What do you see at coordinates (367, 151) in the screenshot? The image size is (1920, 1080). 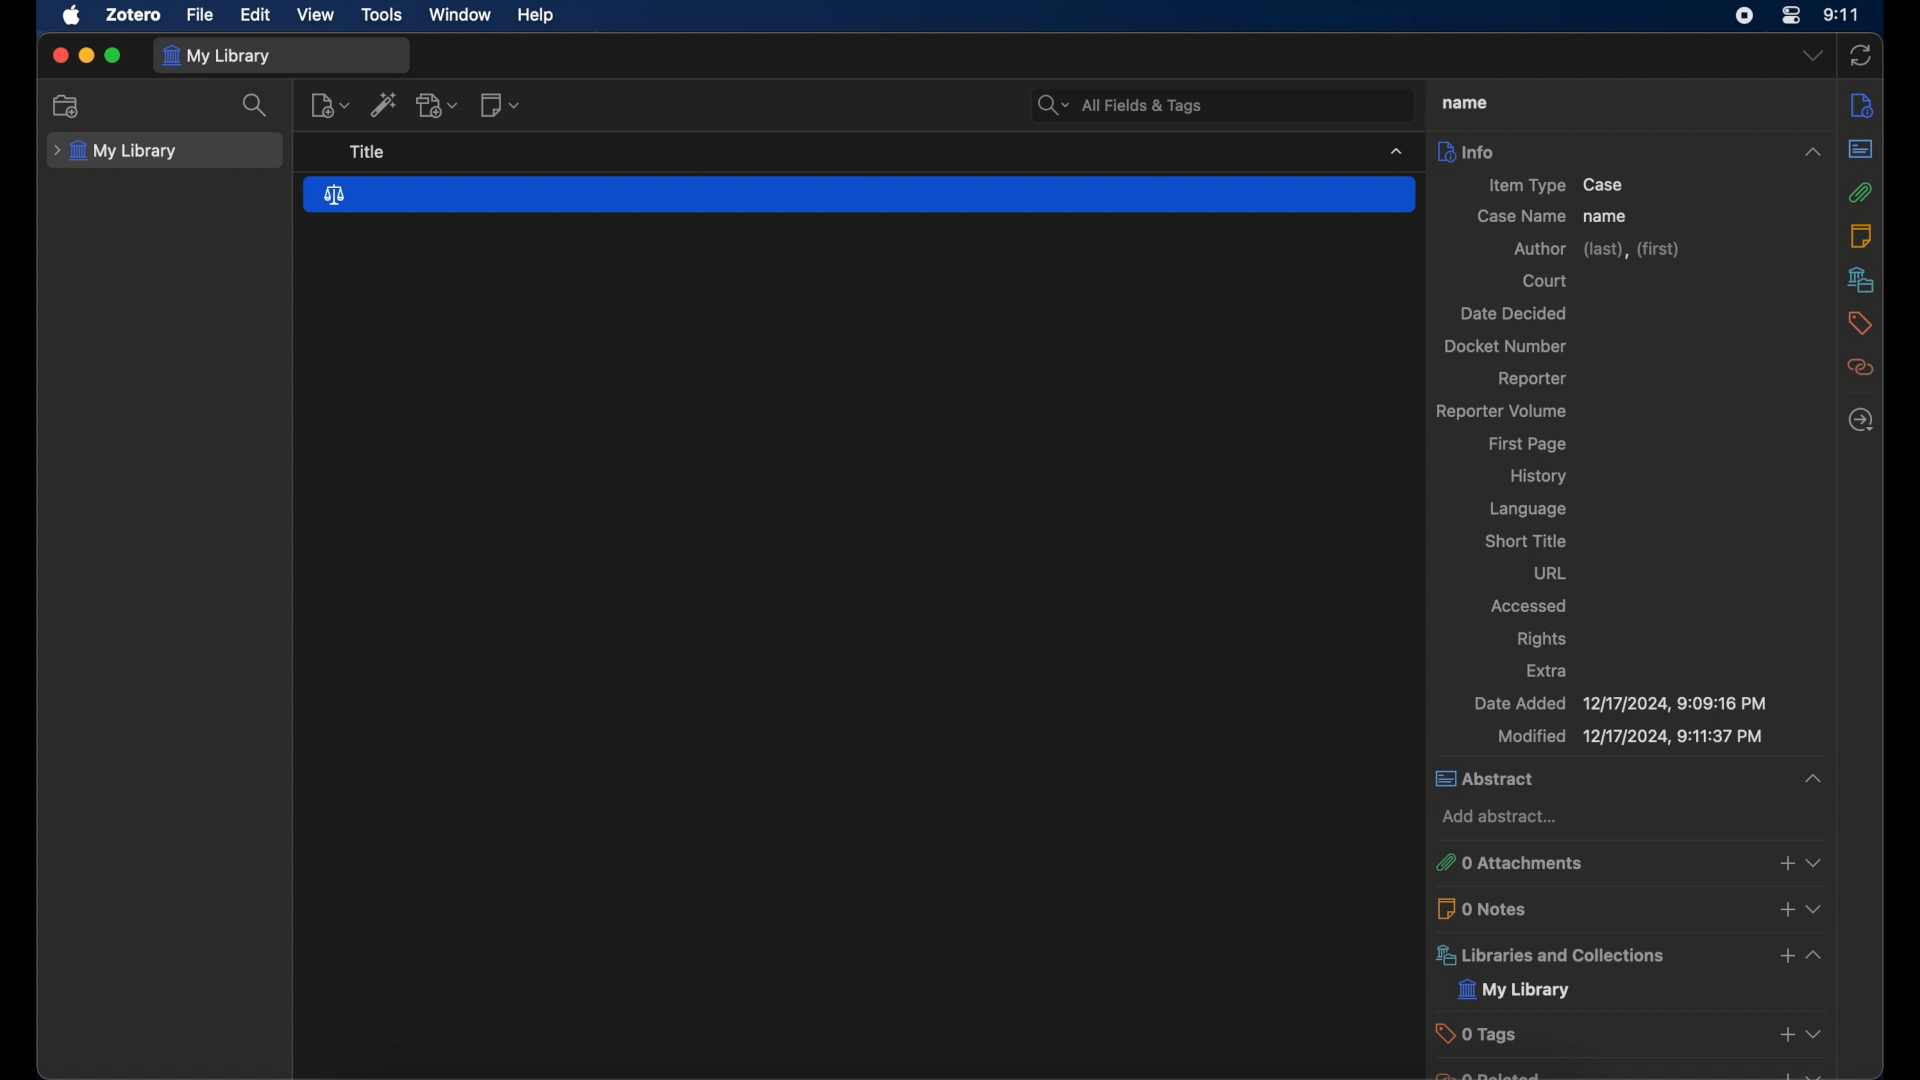 I see `title` at bounding box center [367, 151].